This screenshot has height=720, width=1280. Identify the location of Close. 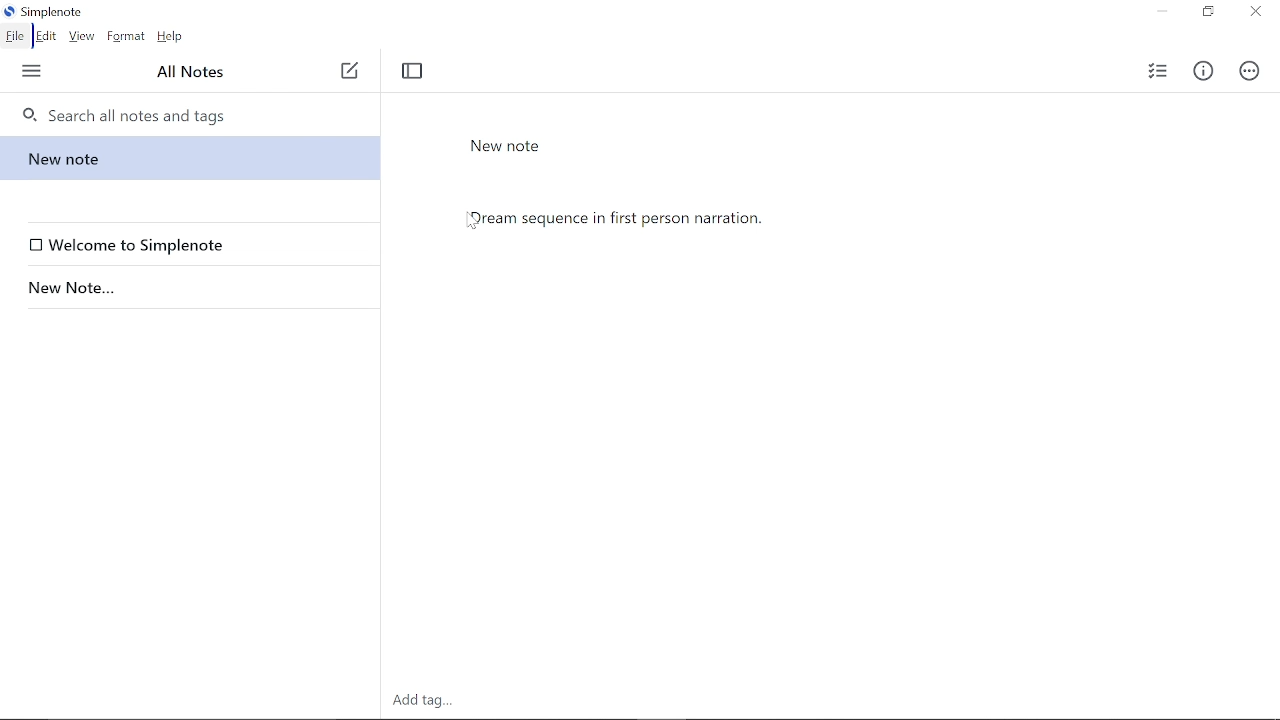
(1256, 13).